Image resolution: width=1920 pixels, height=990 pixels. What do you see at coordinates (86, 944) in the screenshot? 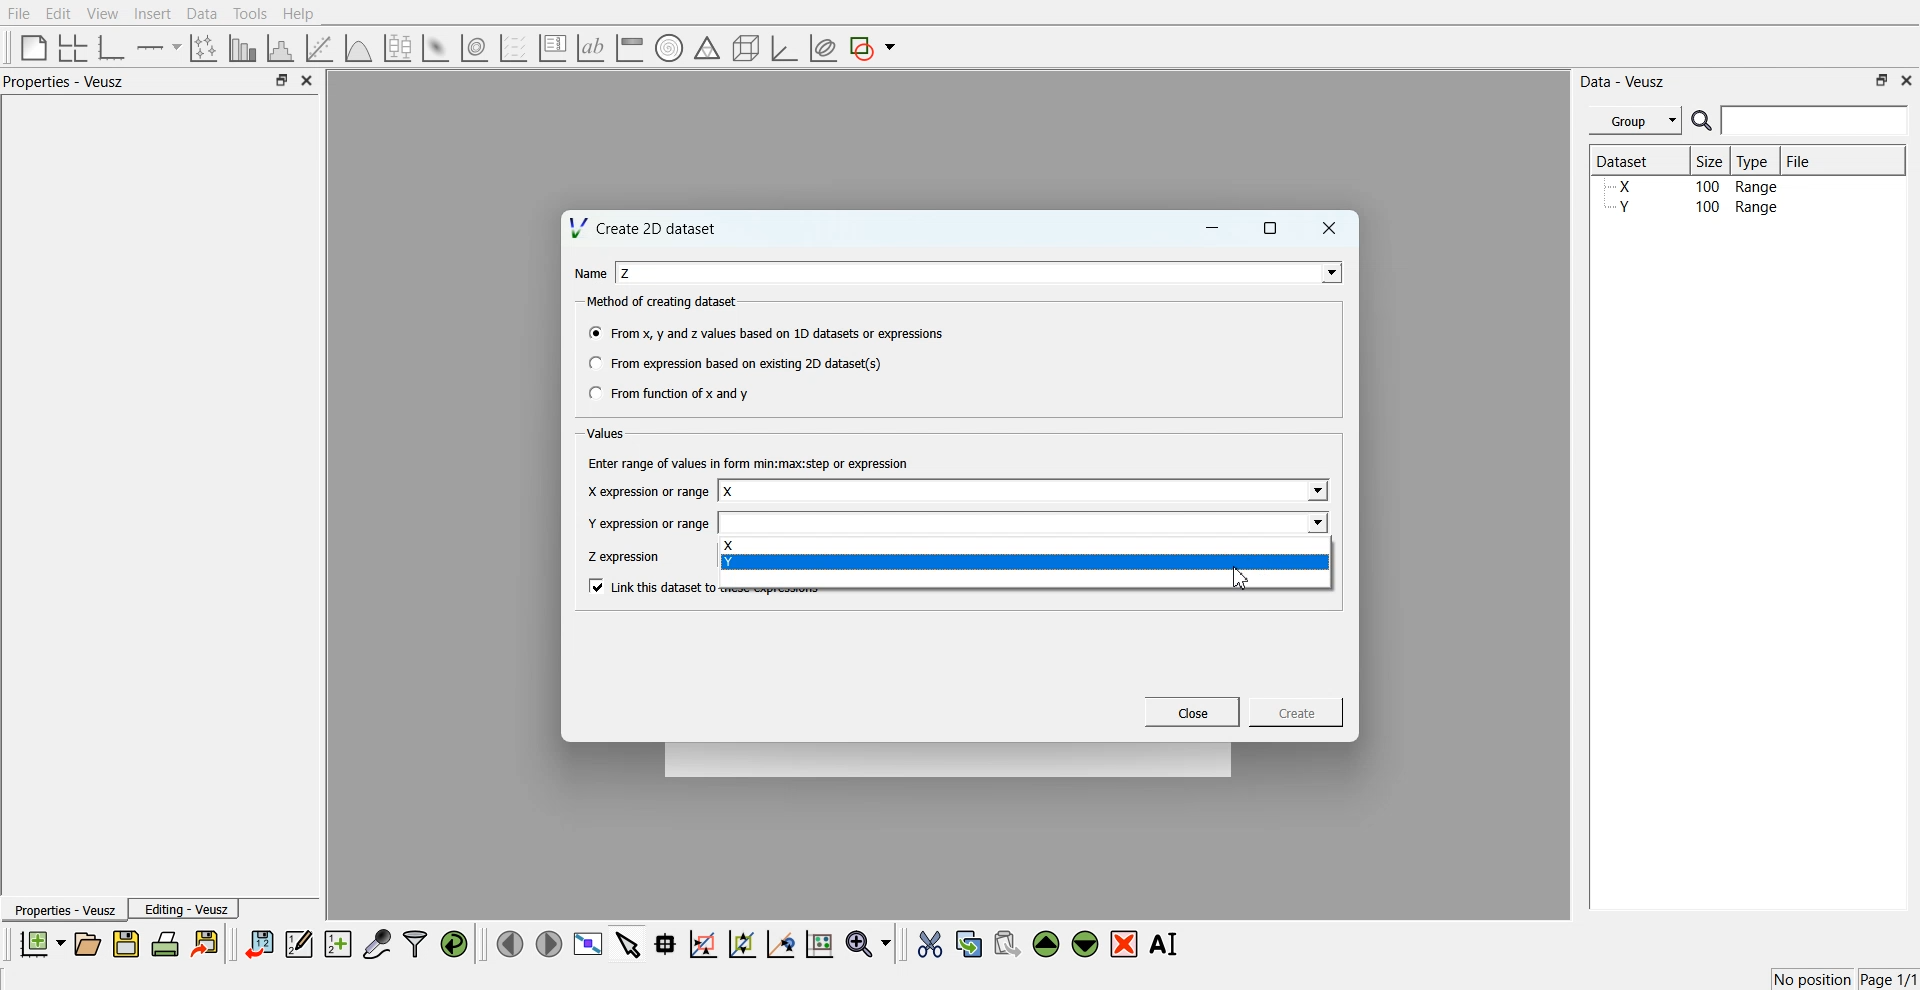
I see `Open the document` at bounding box center [86, 944].